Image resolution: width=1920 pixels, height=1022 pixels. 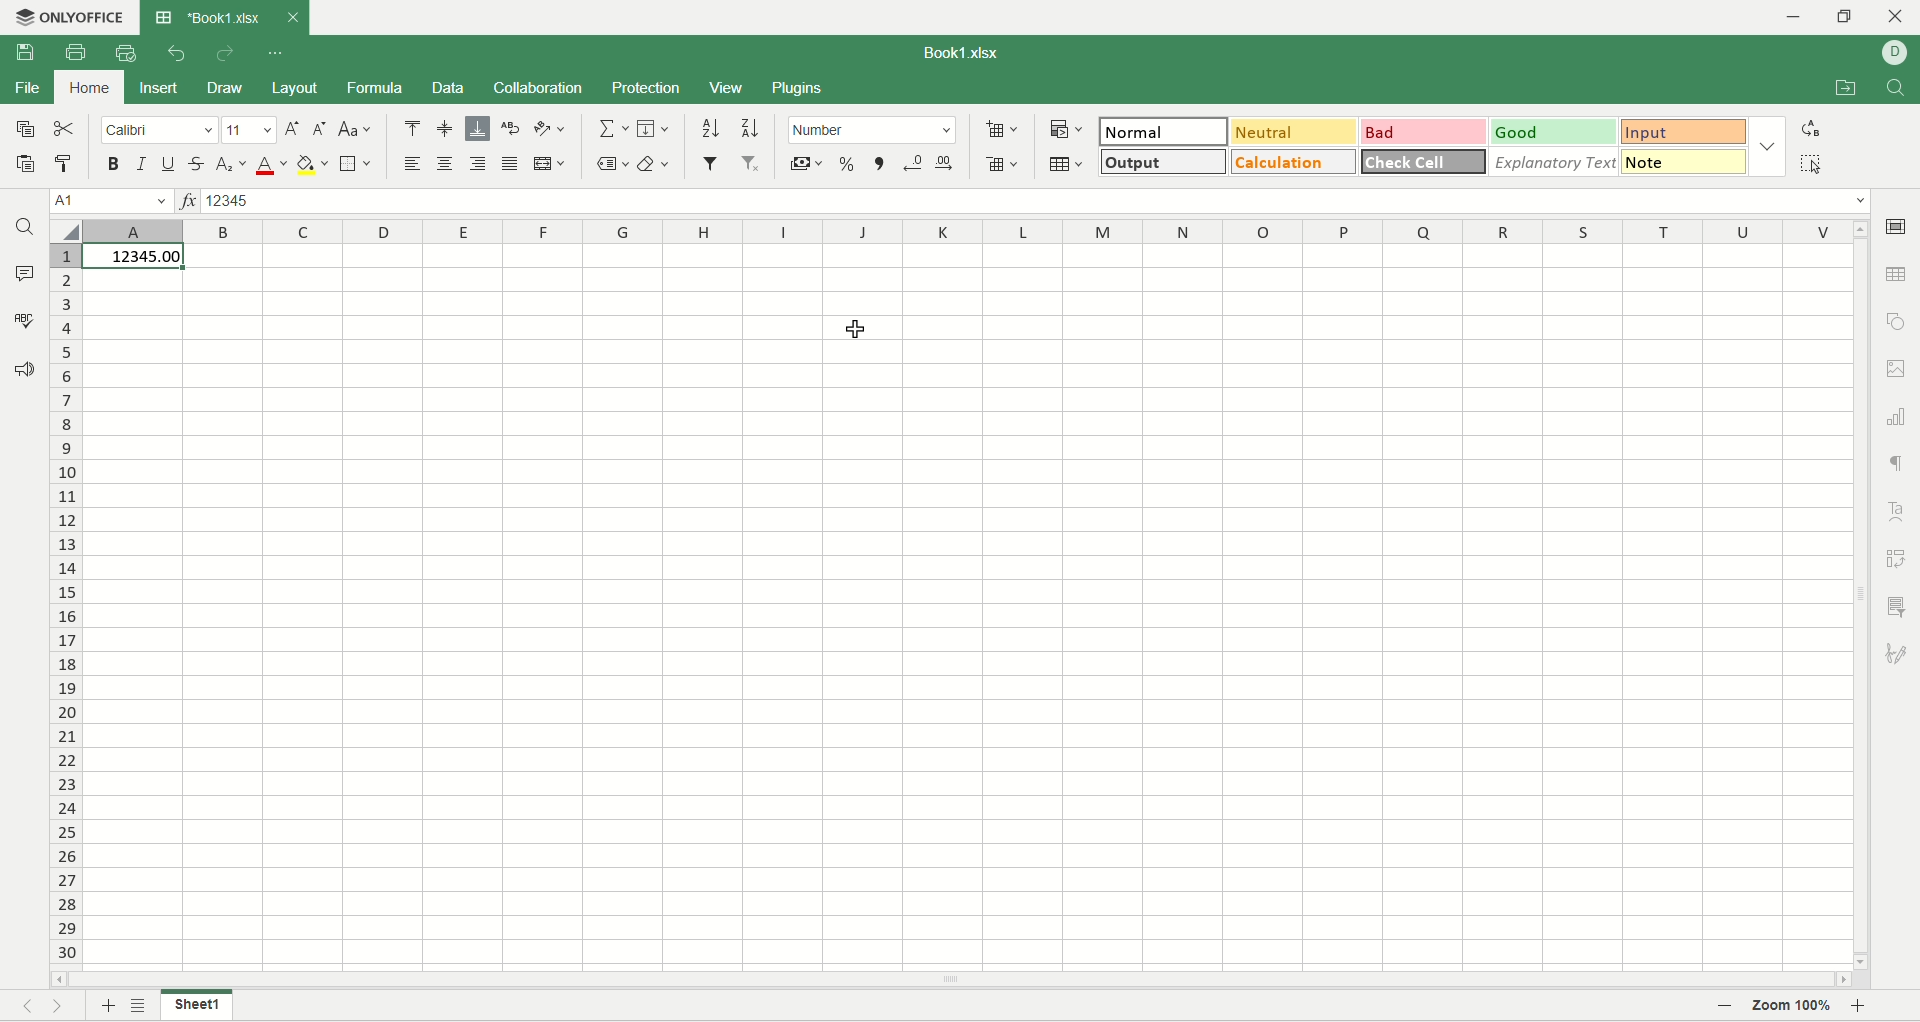 What do you see at coordinates (416, 165) in the screenshot?
I see `align left` at bounding box center [416, 165].